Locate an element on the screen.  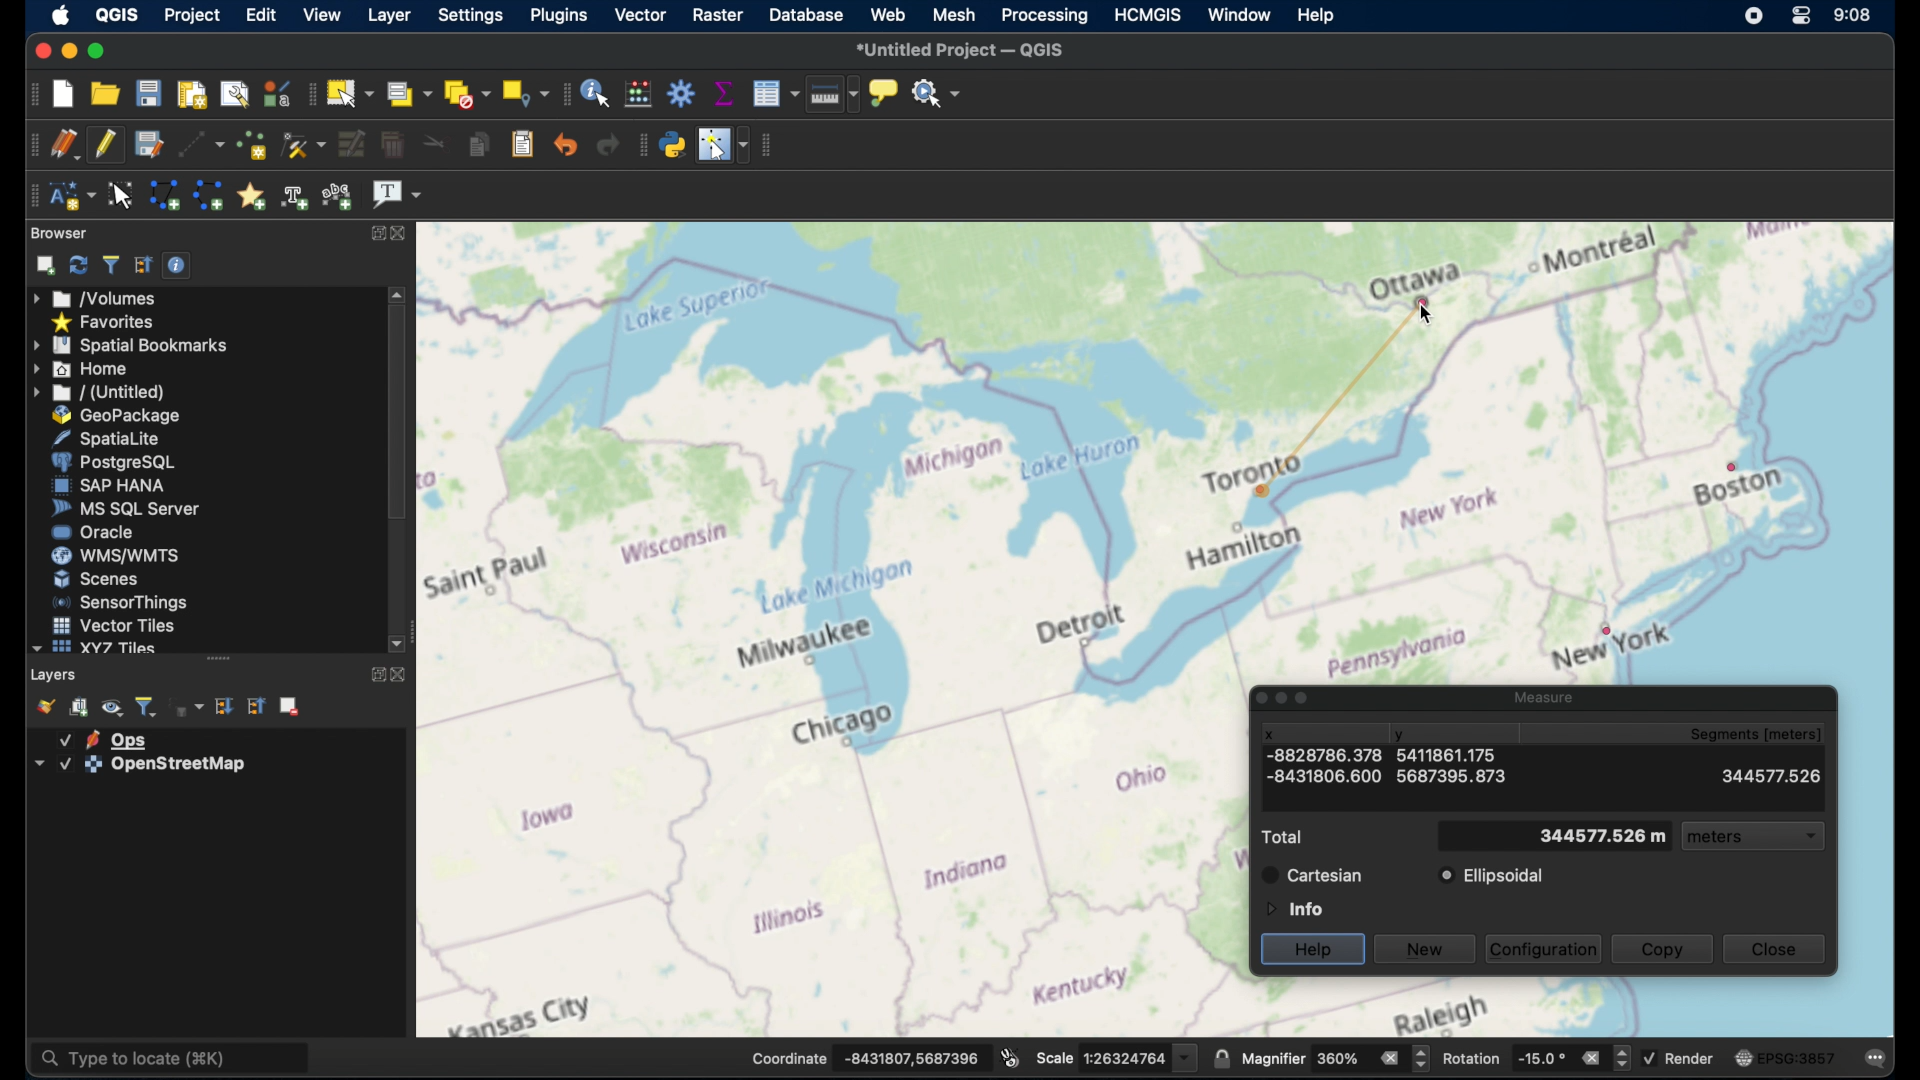
toggle extents and mouse position display is located at coordinates (1010, 1056).